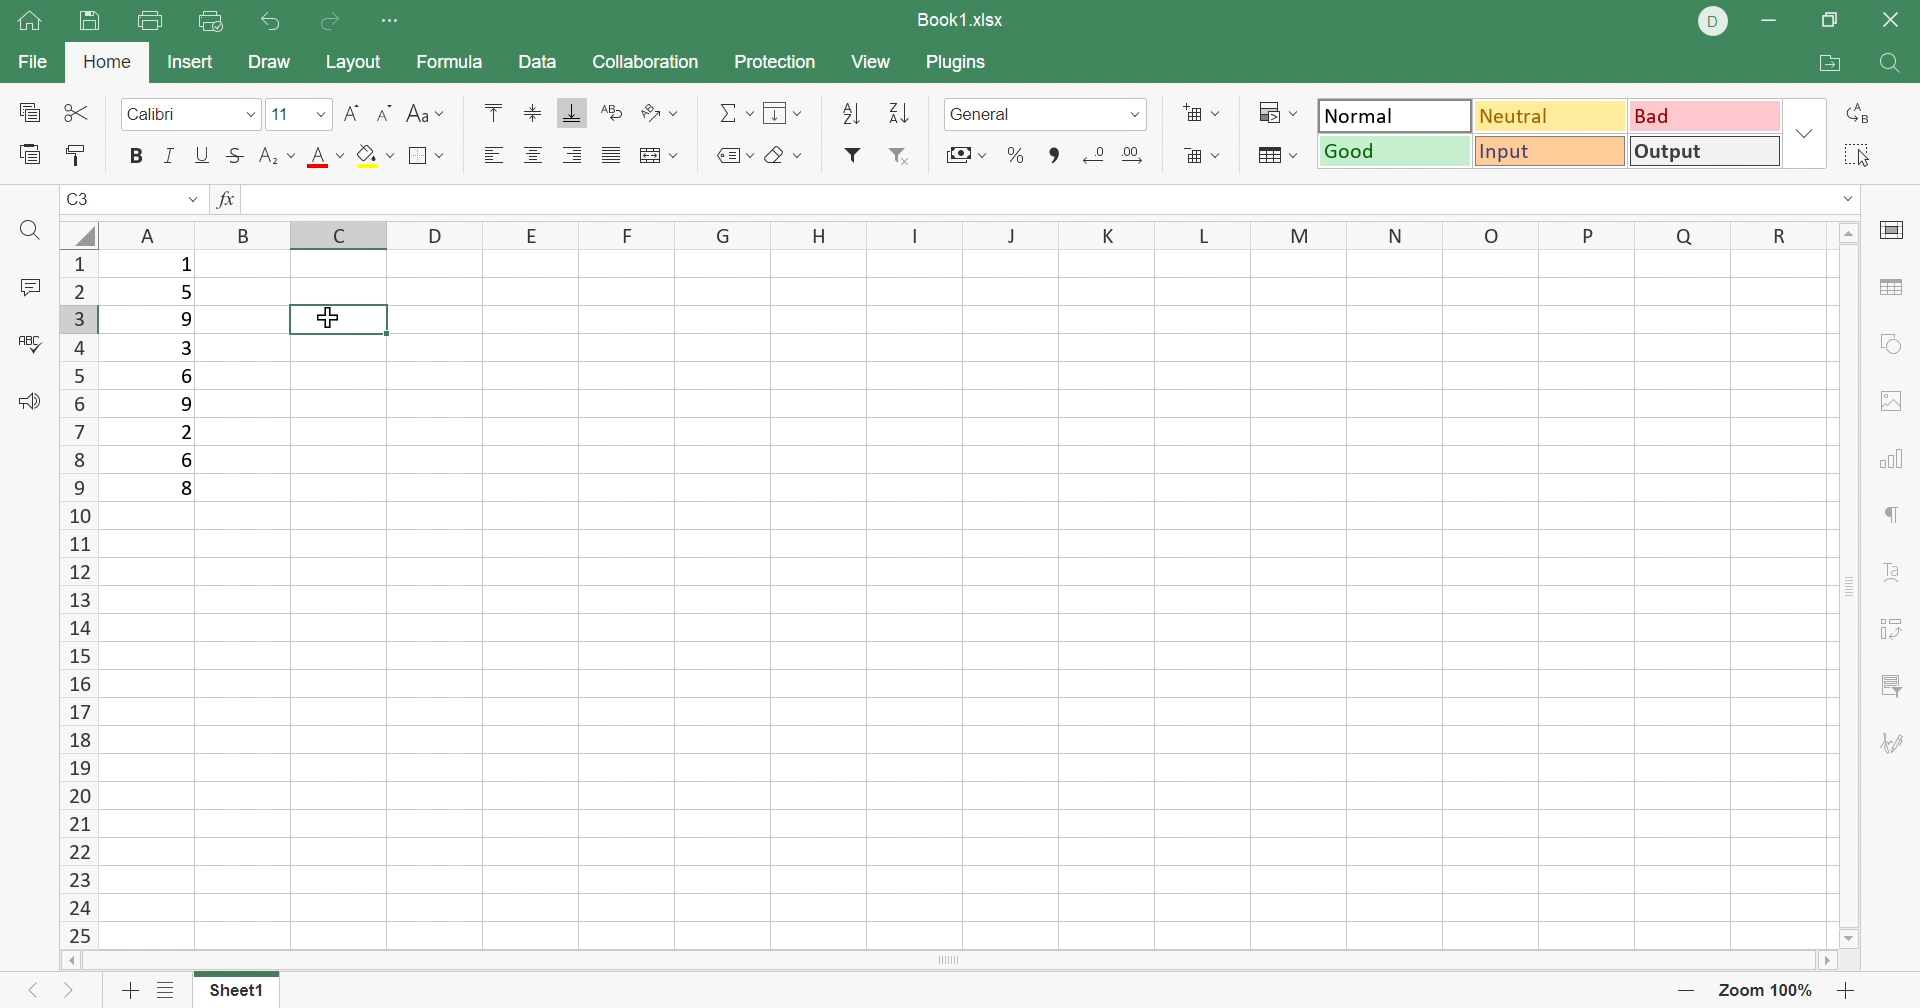 The width and height of the screenshot is (1920, 1008). Describe the element at coordinates (573, 154) in the screenshot. I see `Align Right` at that location.